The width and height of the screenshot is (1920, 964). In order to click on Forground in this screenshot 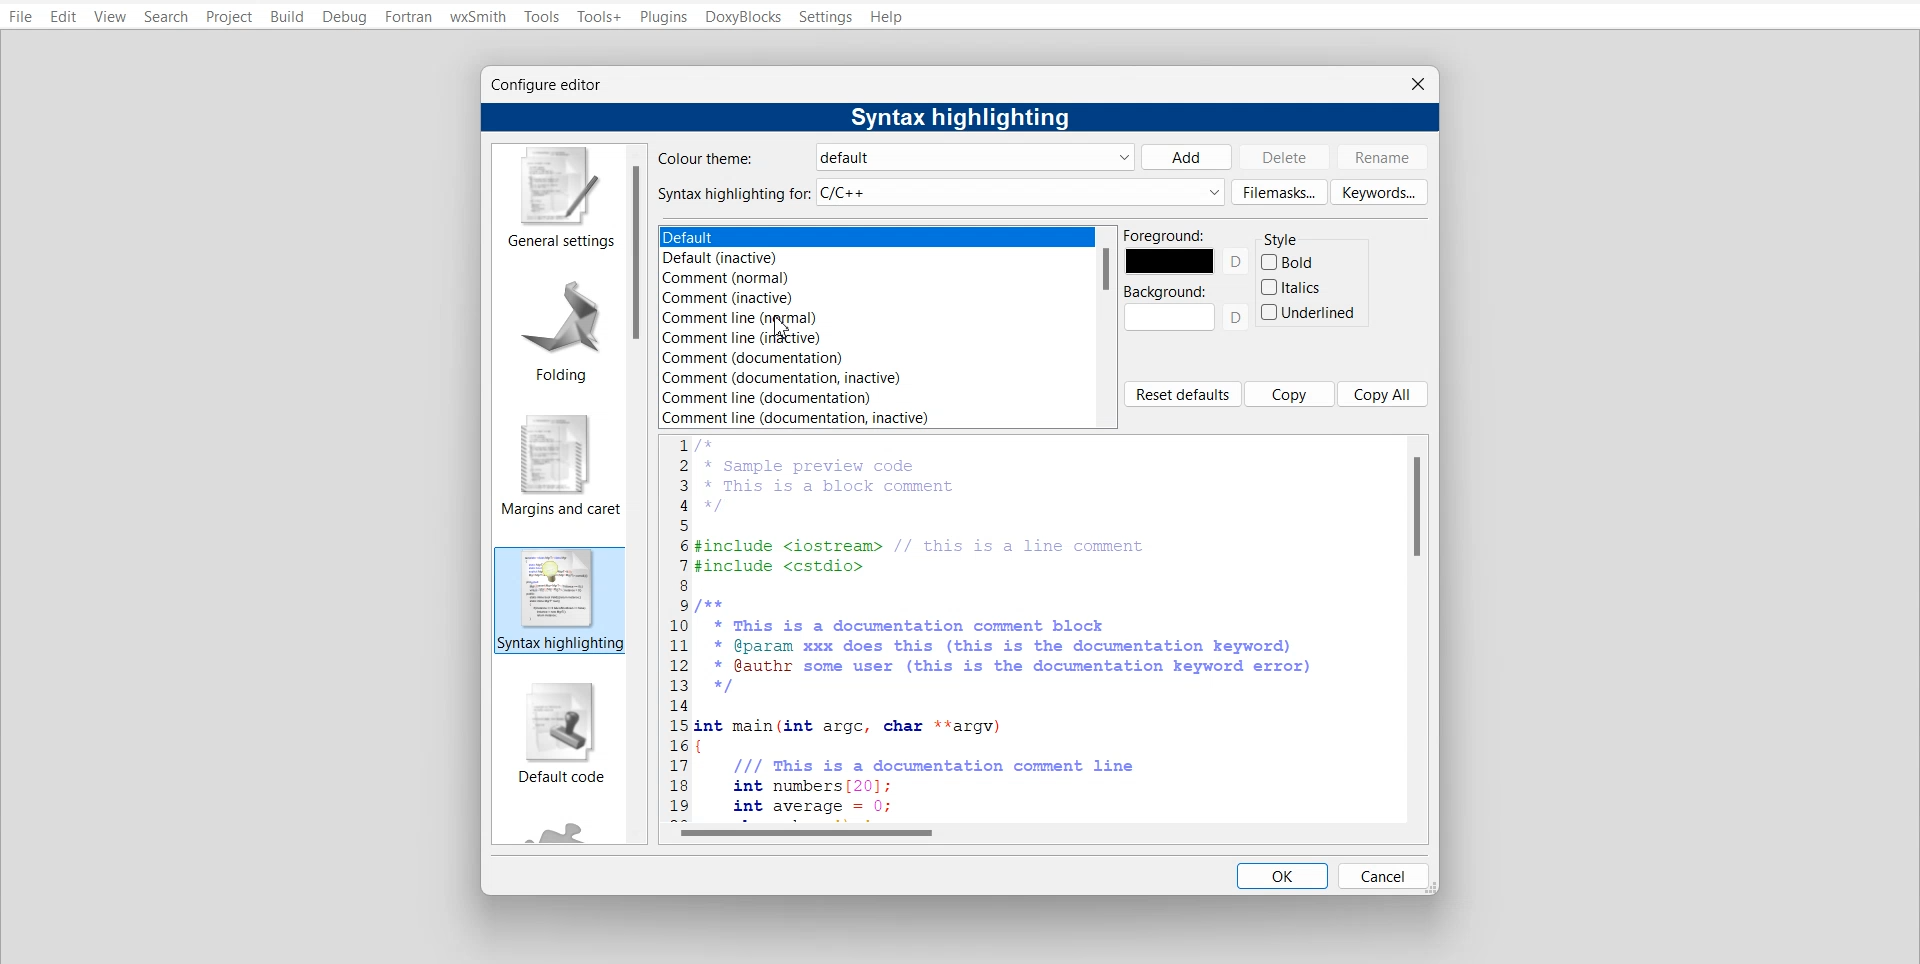, I will do `click(1187, 252)`.